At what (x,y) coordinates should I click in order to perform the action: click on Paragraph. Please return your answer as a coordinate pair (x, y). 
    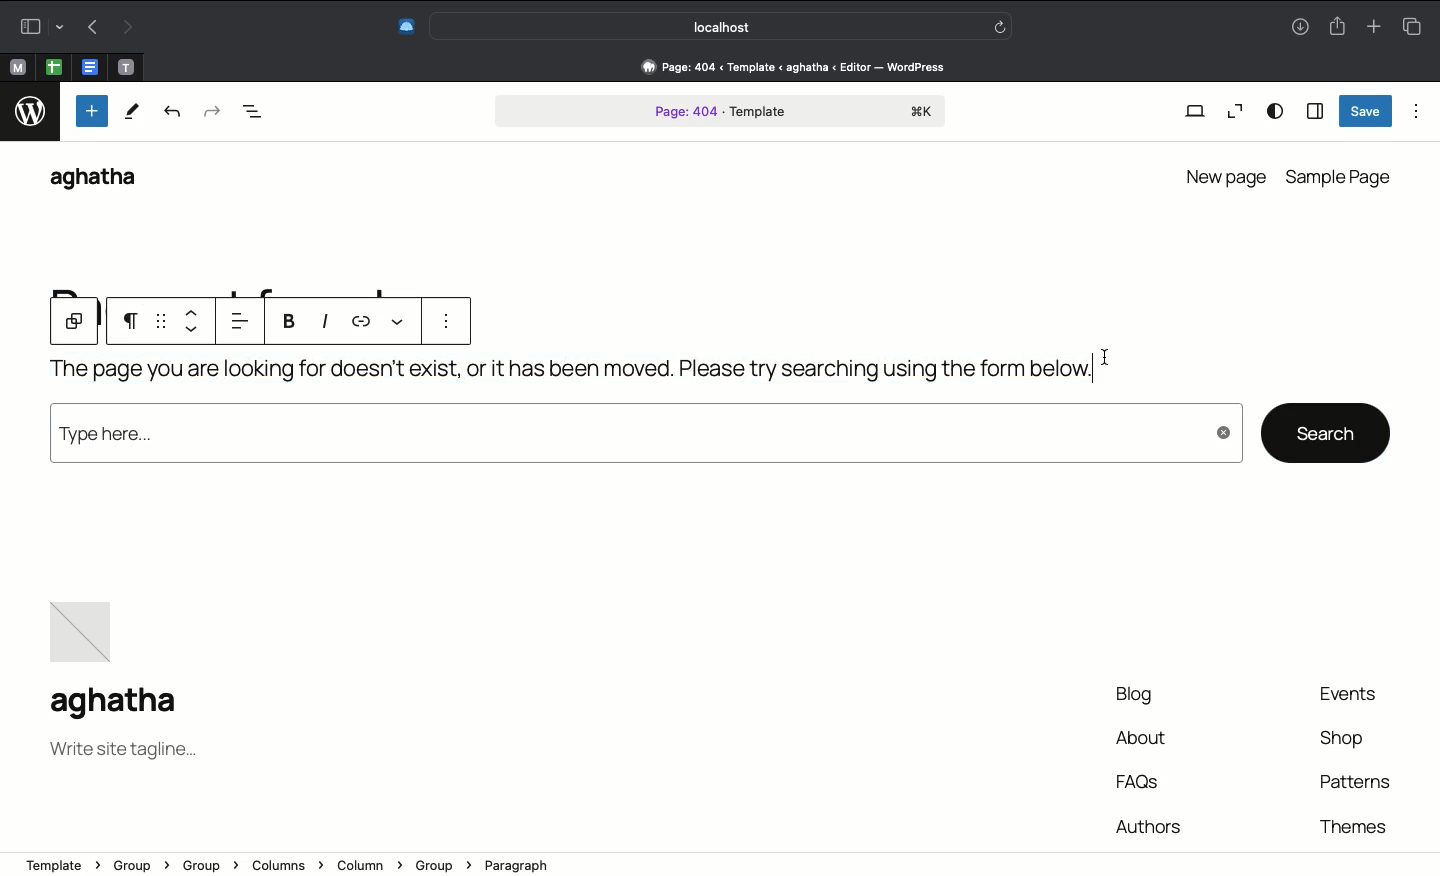
    Looking at the image, I should click on (134, 324).